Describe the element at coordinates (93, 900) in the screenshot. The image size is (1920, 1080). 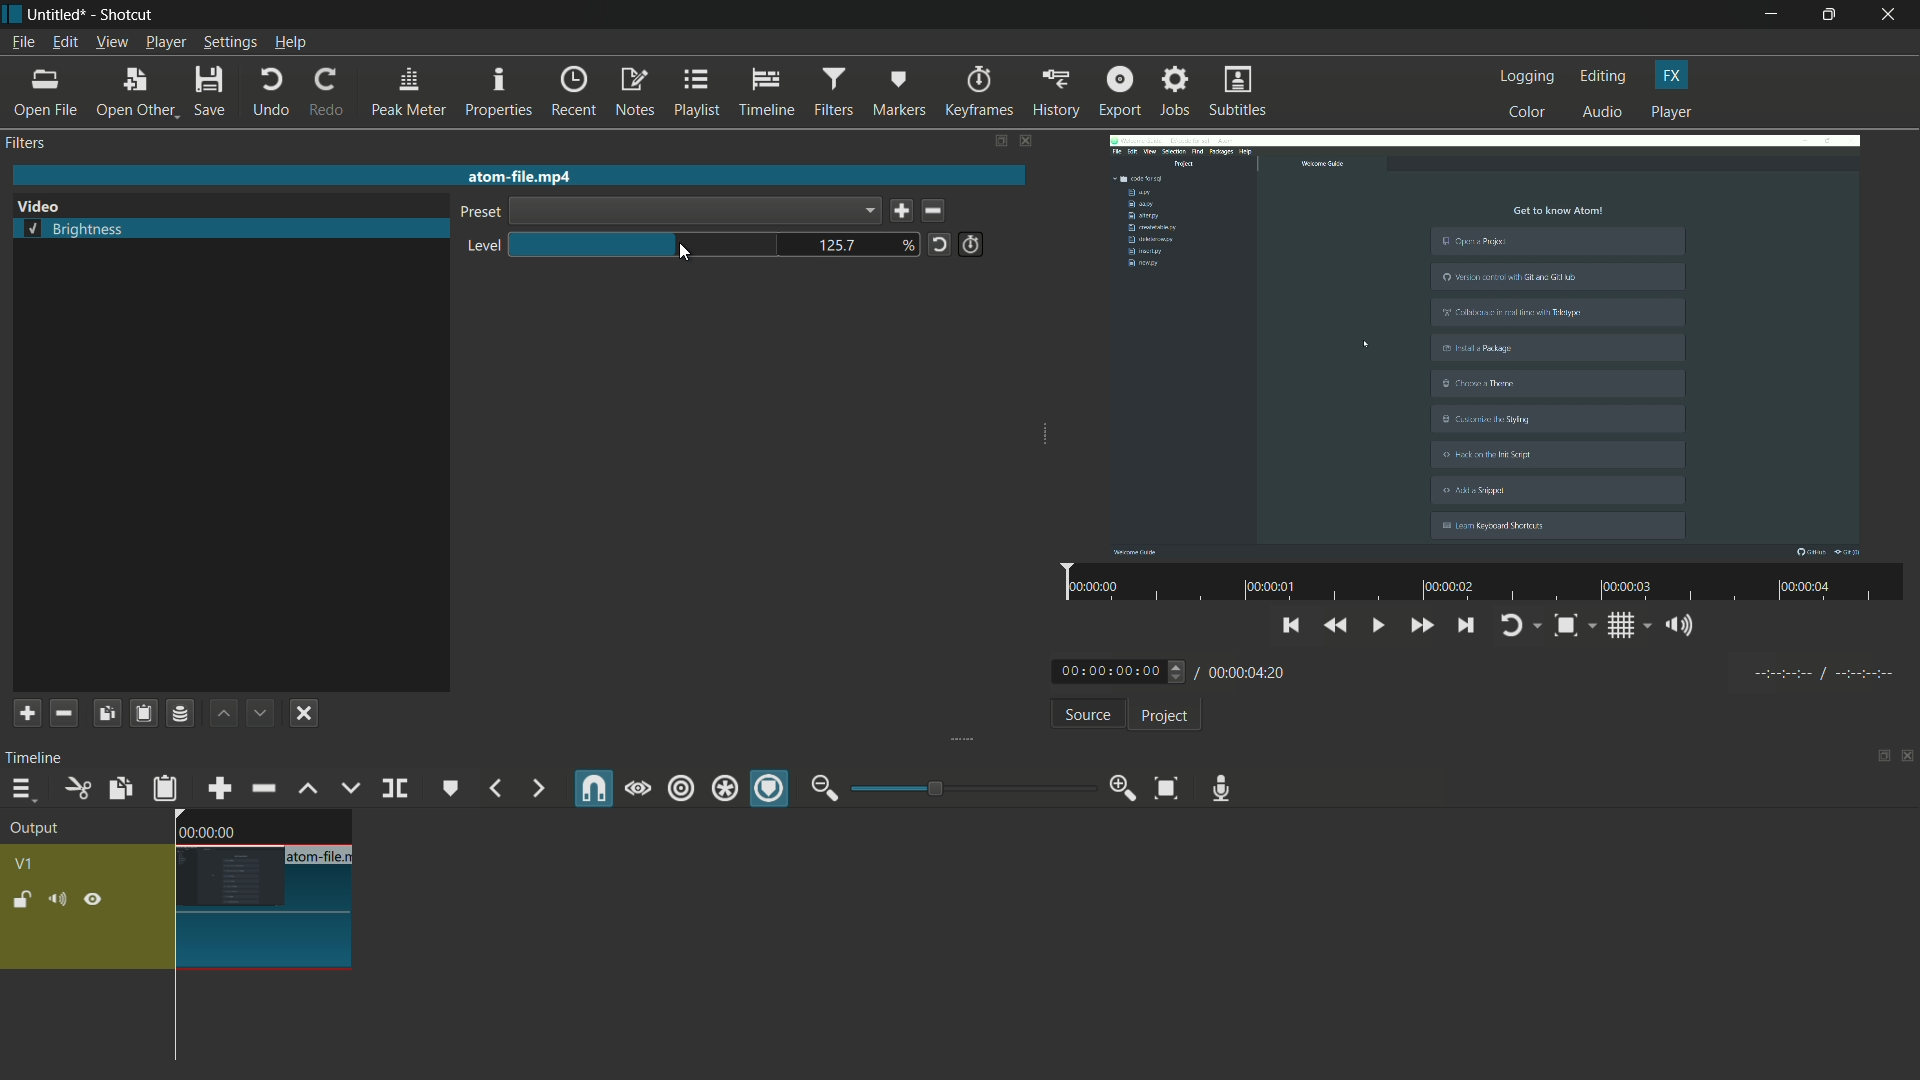
I see `hide` at that location.